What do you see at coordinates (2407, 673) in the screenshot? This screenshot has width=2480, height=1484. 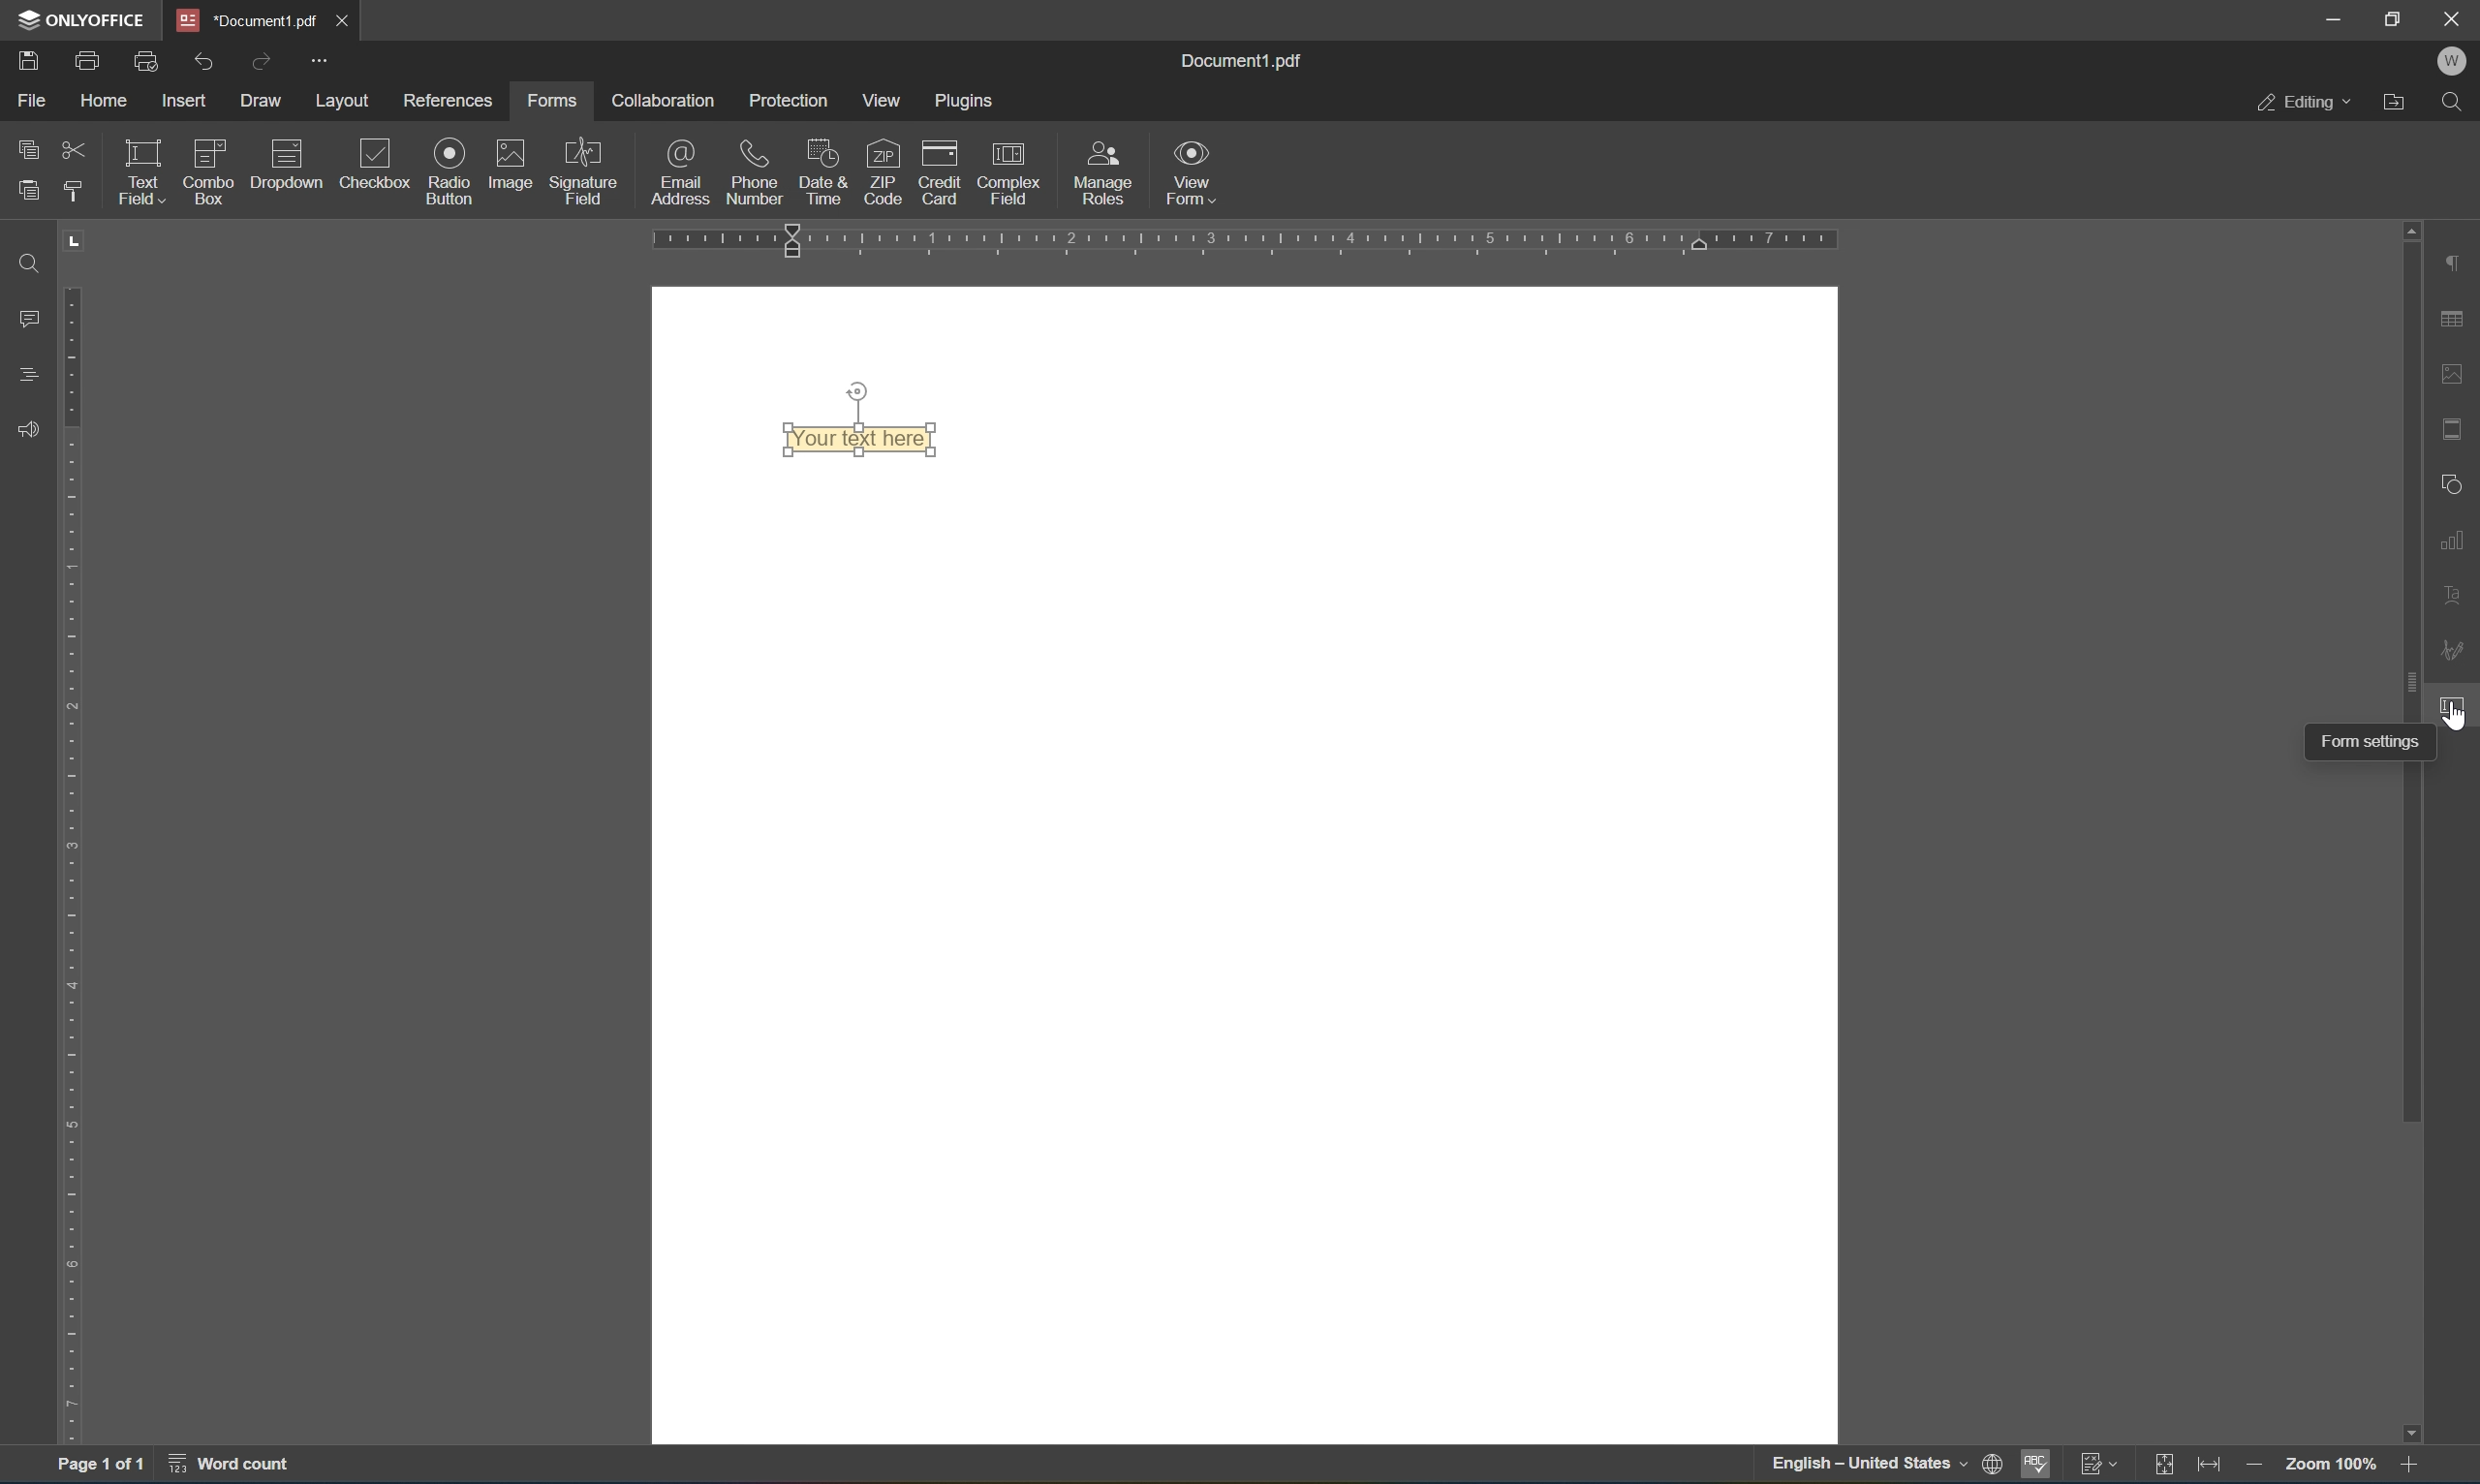 I see `Scroll bar` at bounding box center [2407, 673].